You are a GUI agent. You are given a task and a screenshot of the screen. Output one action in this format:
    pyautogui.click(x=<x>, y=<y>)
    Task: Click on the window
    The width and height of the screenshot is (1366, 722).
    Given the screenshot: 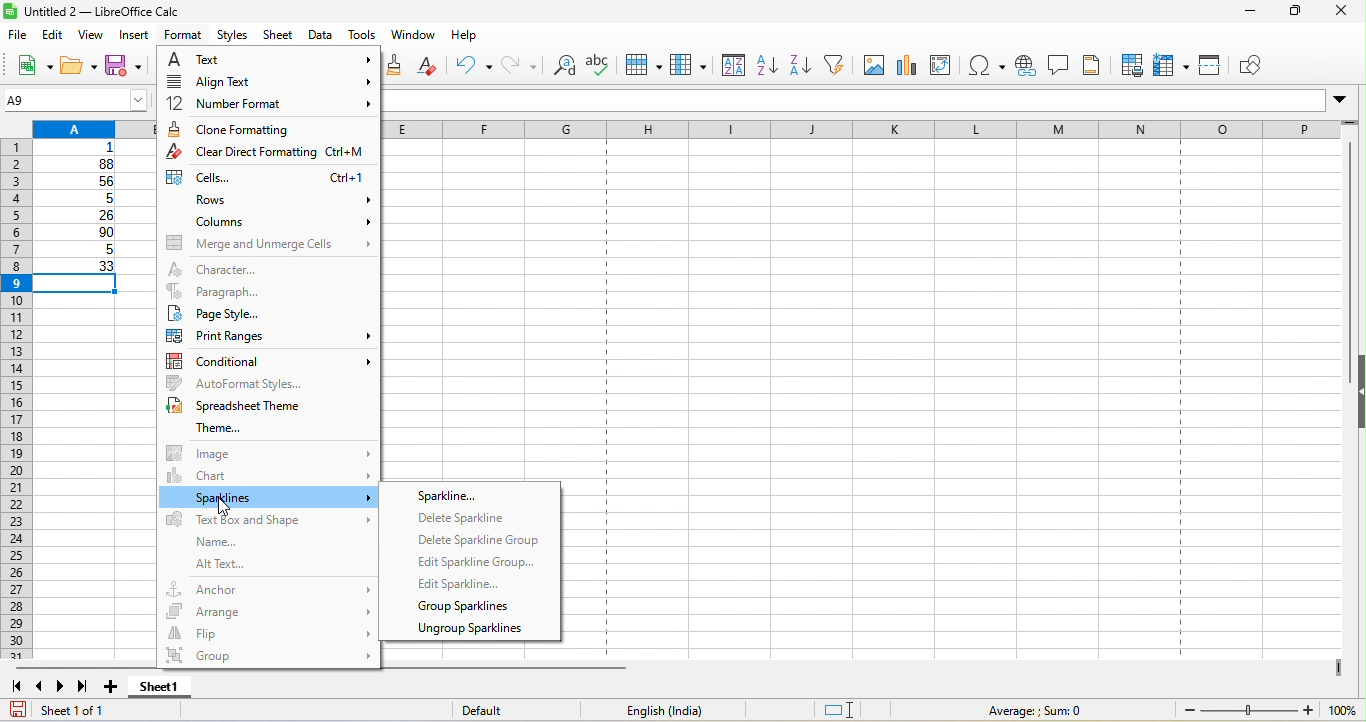 What is the action you would take?
    pyautogui.click(x=413, y=37)
    